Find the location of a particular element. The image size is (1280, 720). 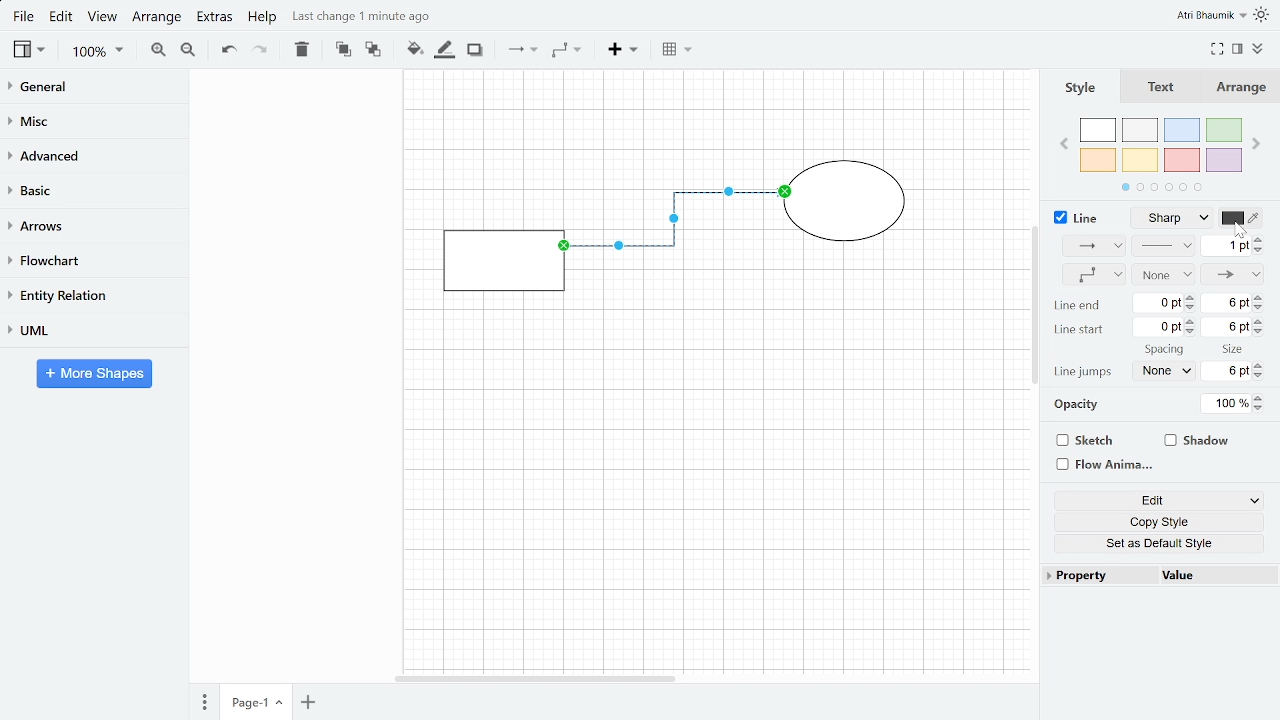

Collapse is located at coordinates (1258, 49).